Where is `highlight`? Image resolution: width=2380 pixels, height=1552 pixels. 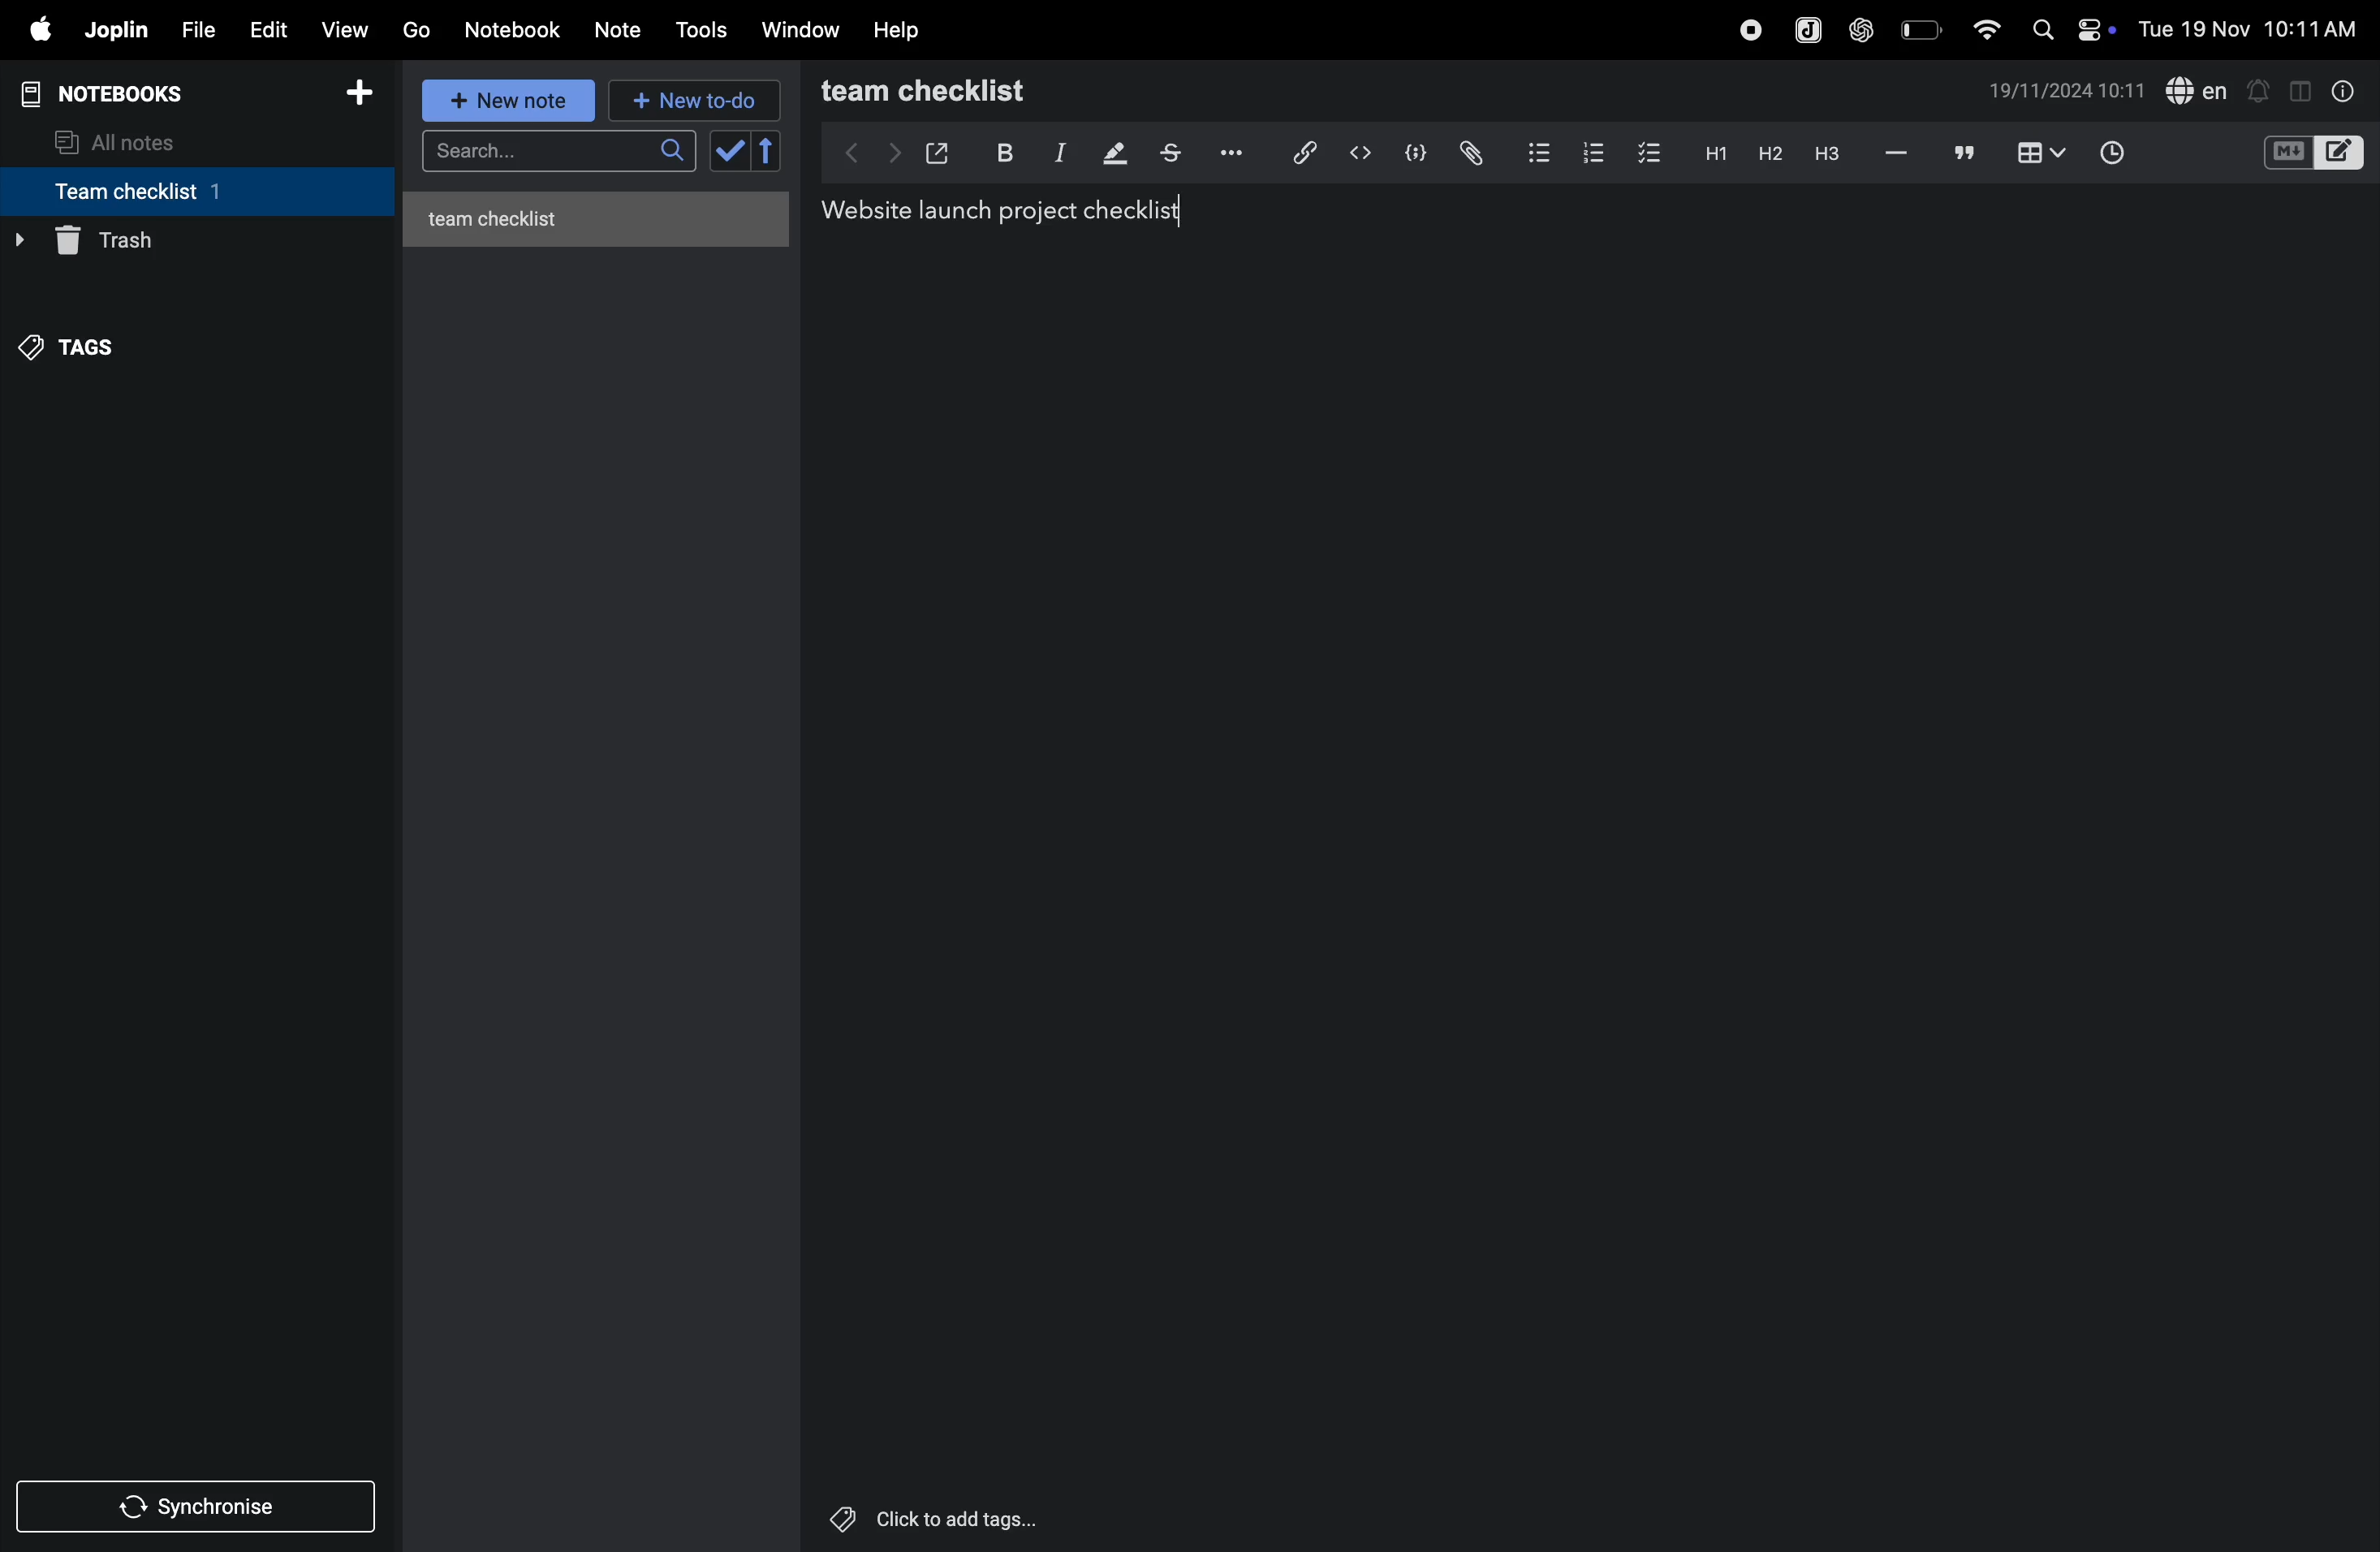 highlight is located at coordinates (1112, 154).